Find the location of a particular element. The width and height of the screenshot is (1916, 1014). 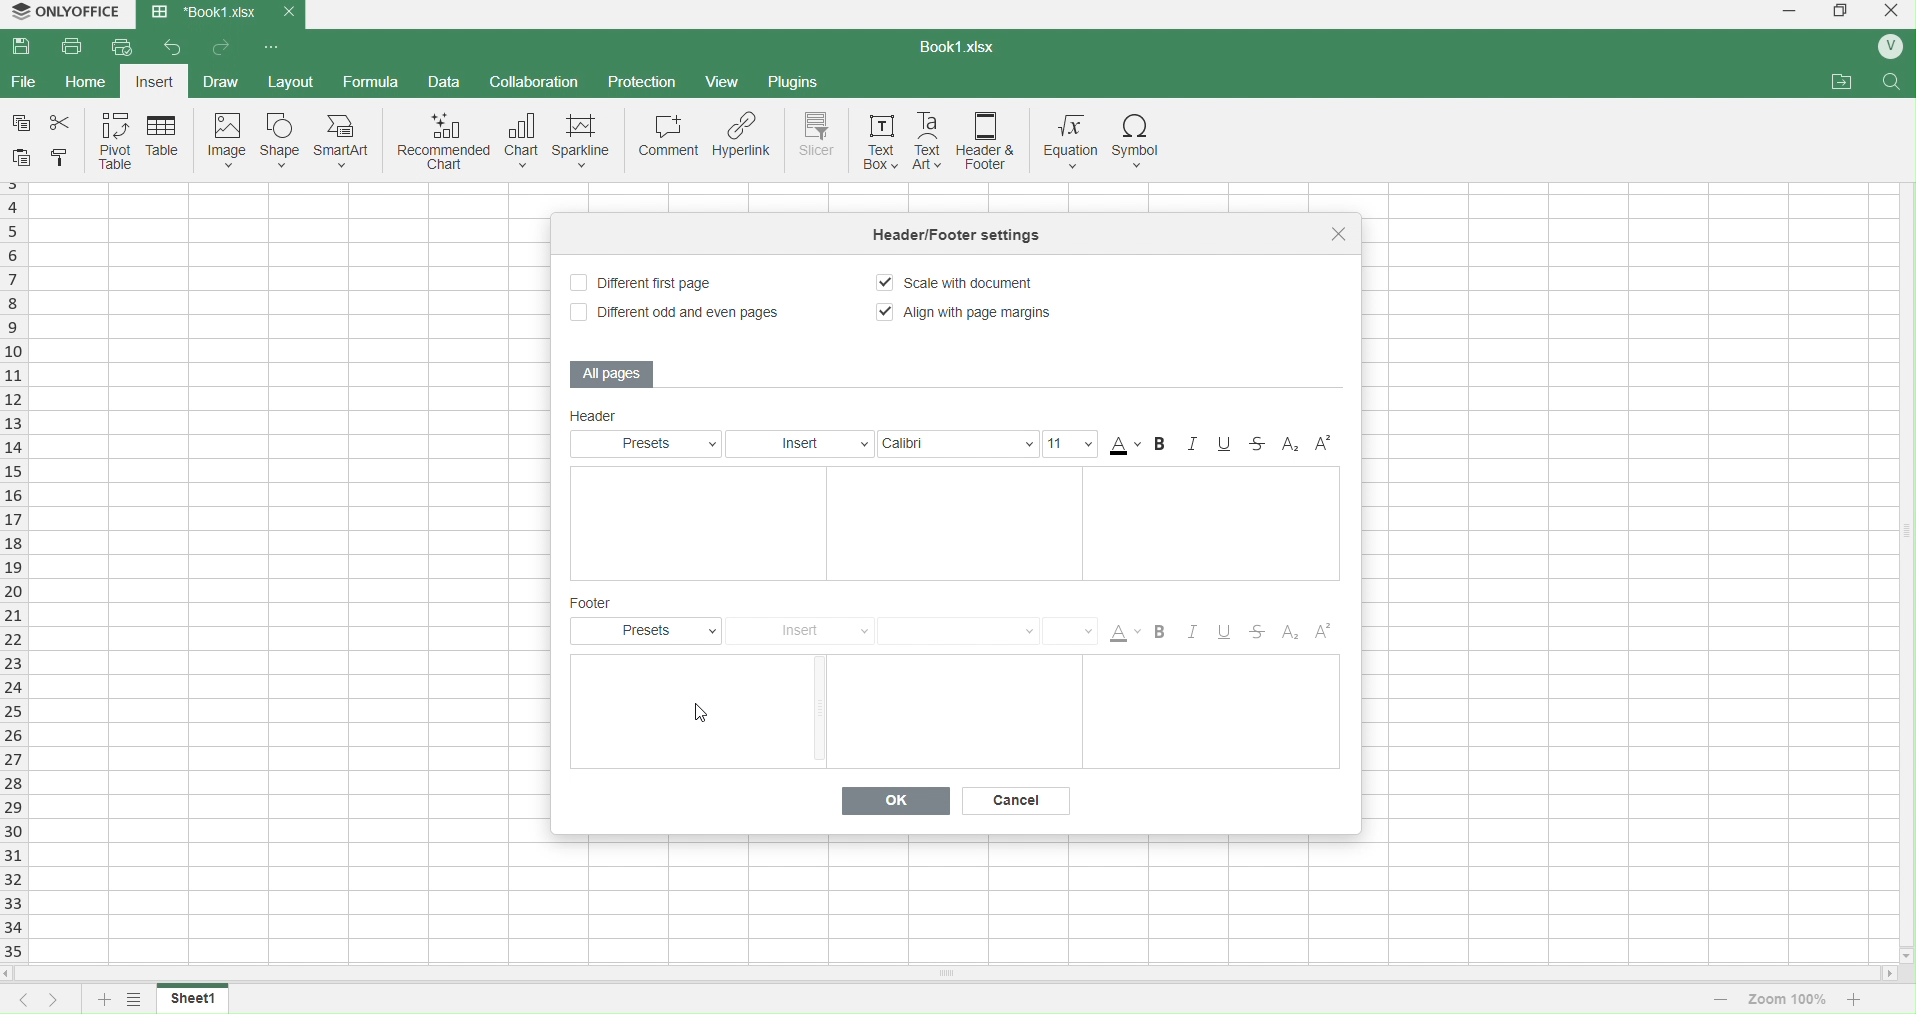

decrease zoom  is located at coordinates (1720, 998).